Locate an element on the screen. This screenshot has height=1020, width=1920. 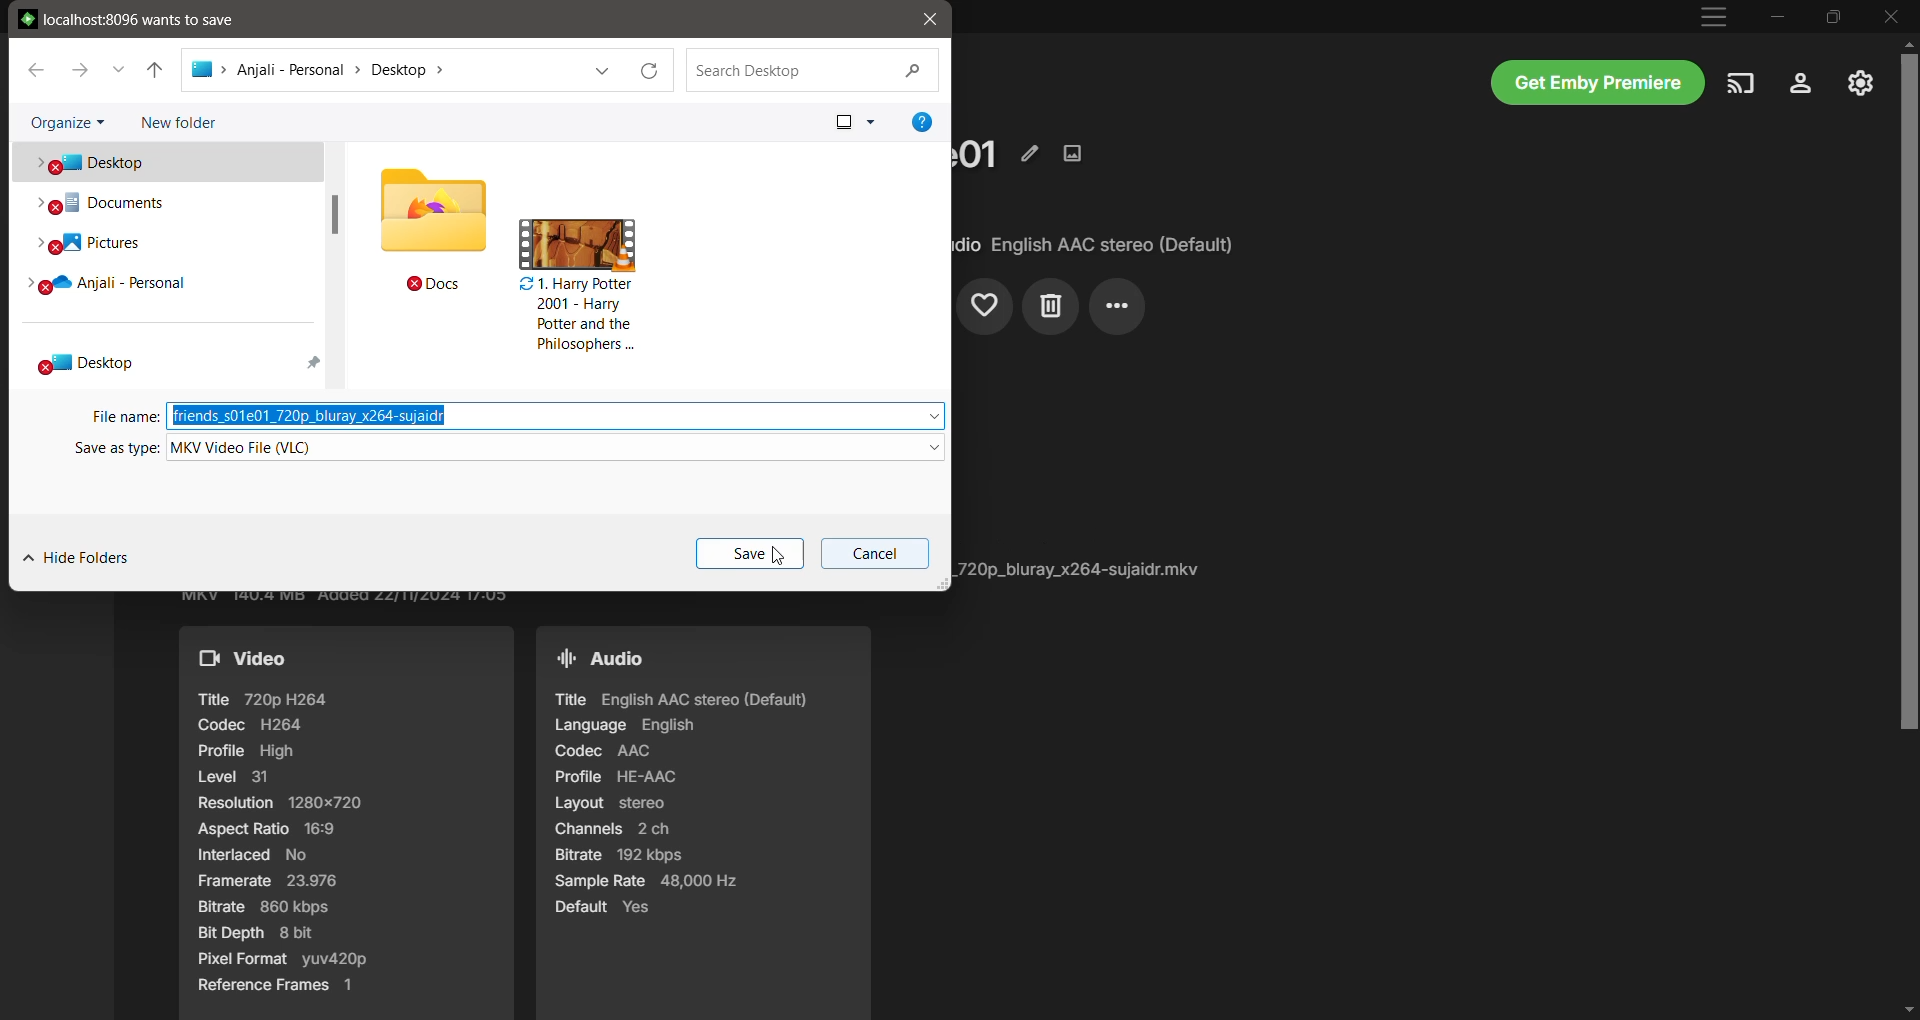
Add to Favorites is located at coordinates (986, 307).